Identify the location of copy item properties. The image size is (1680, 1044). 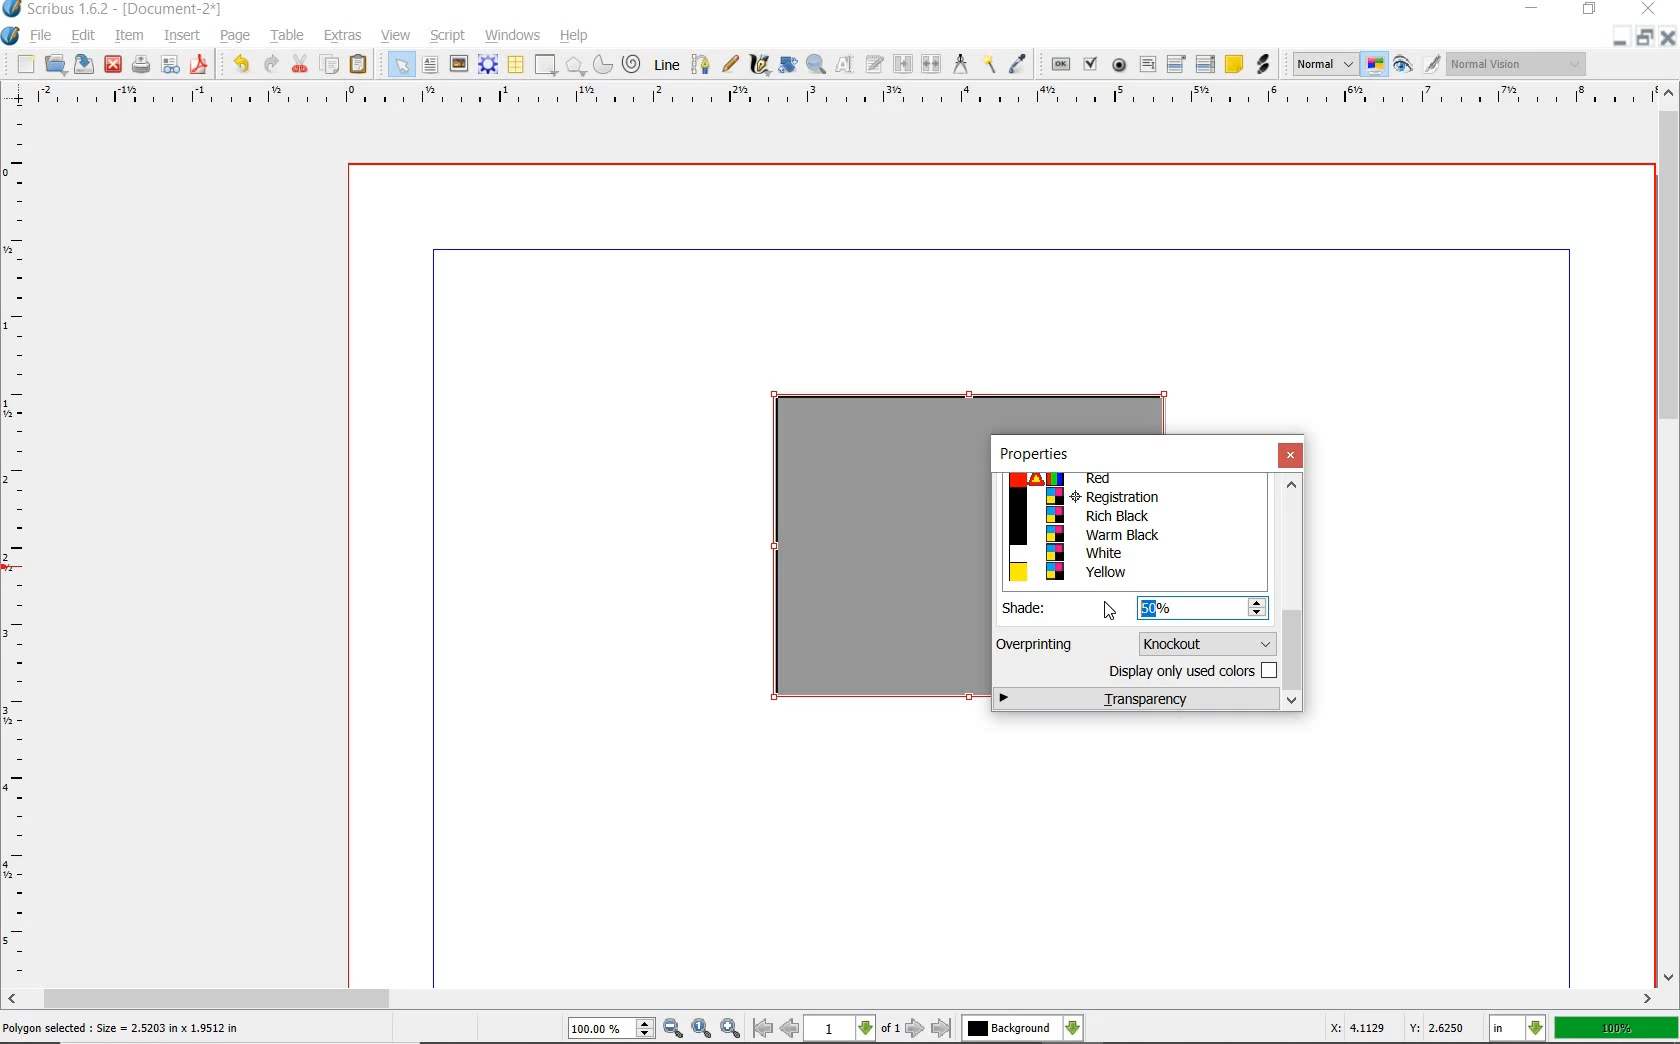
(989, 67).